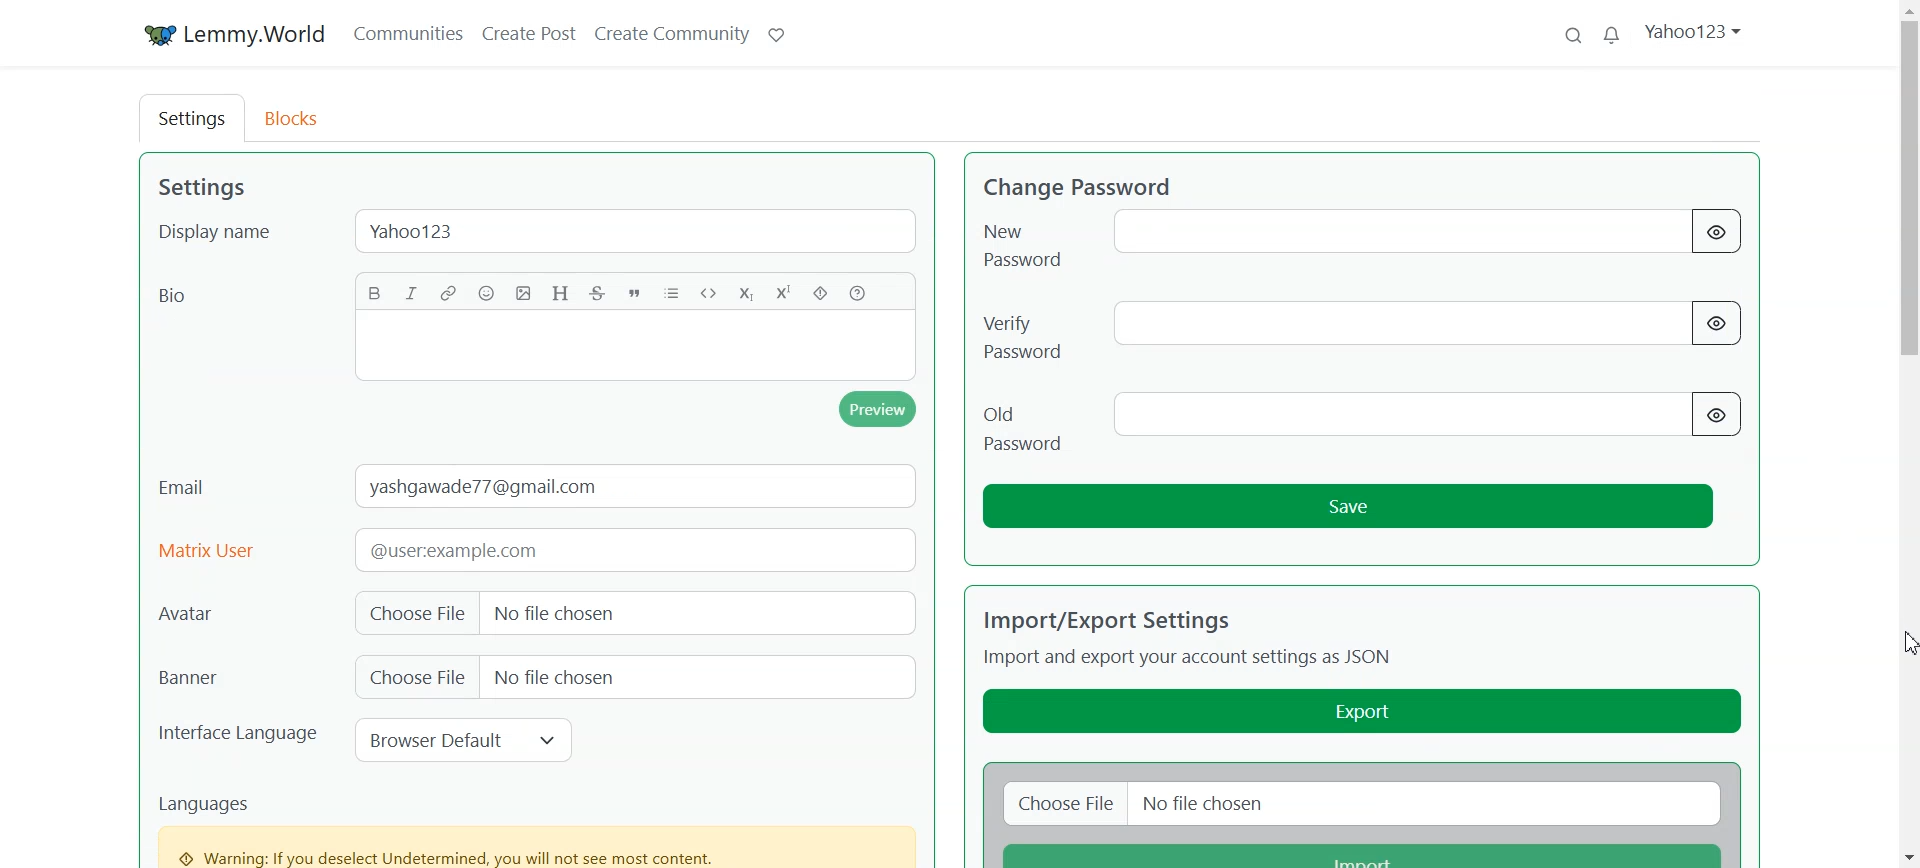 The height and width of the screenshot is (868, 1920). Describe the element at coordinates (236, 678) in the screenshot. I see `Banner` at that location.